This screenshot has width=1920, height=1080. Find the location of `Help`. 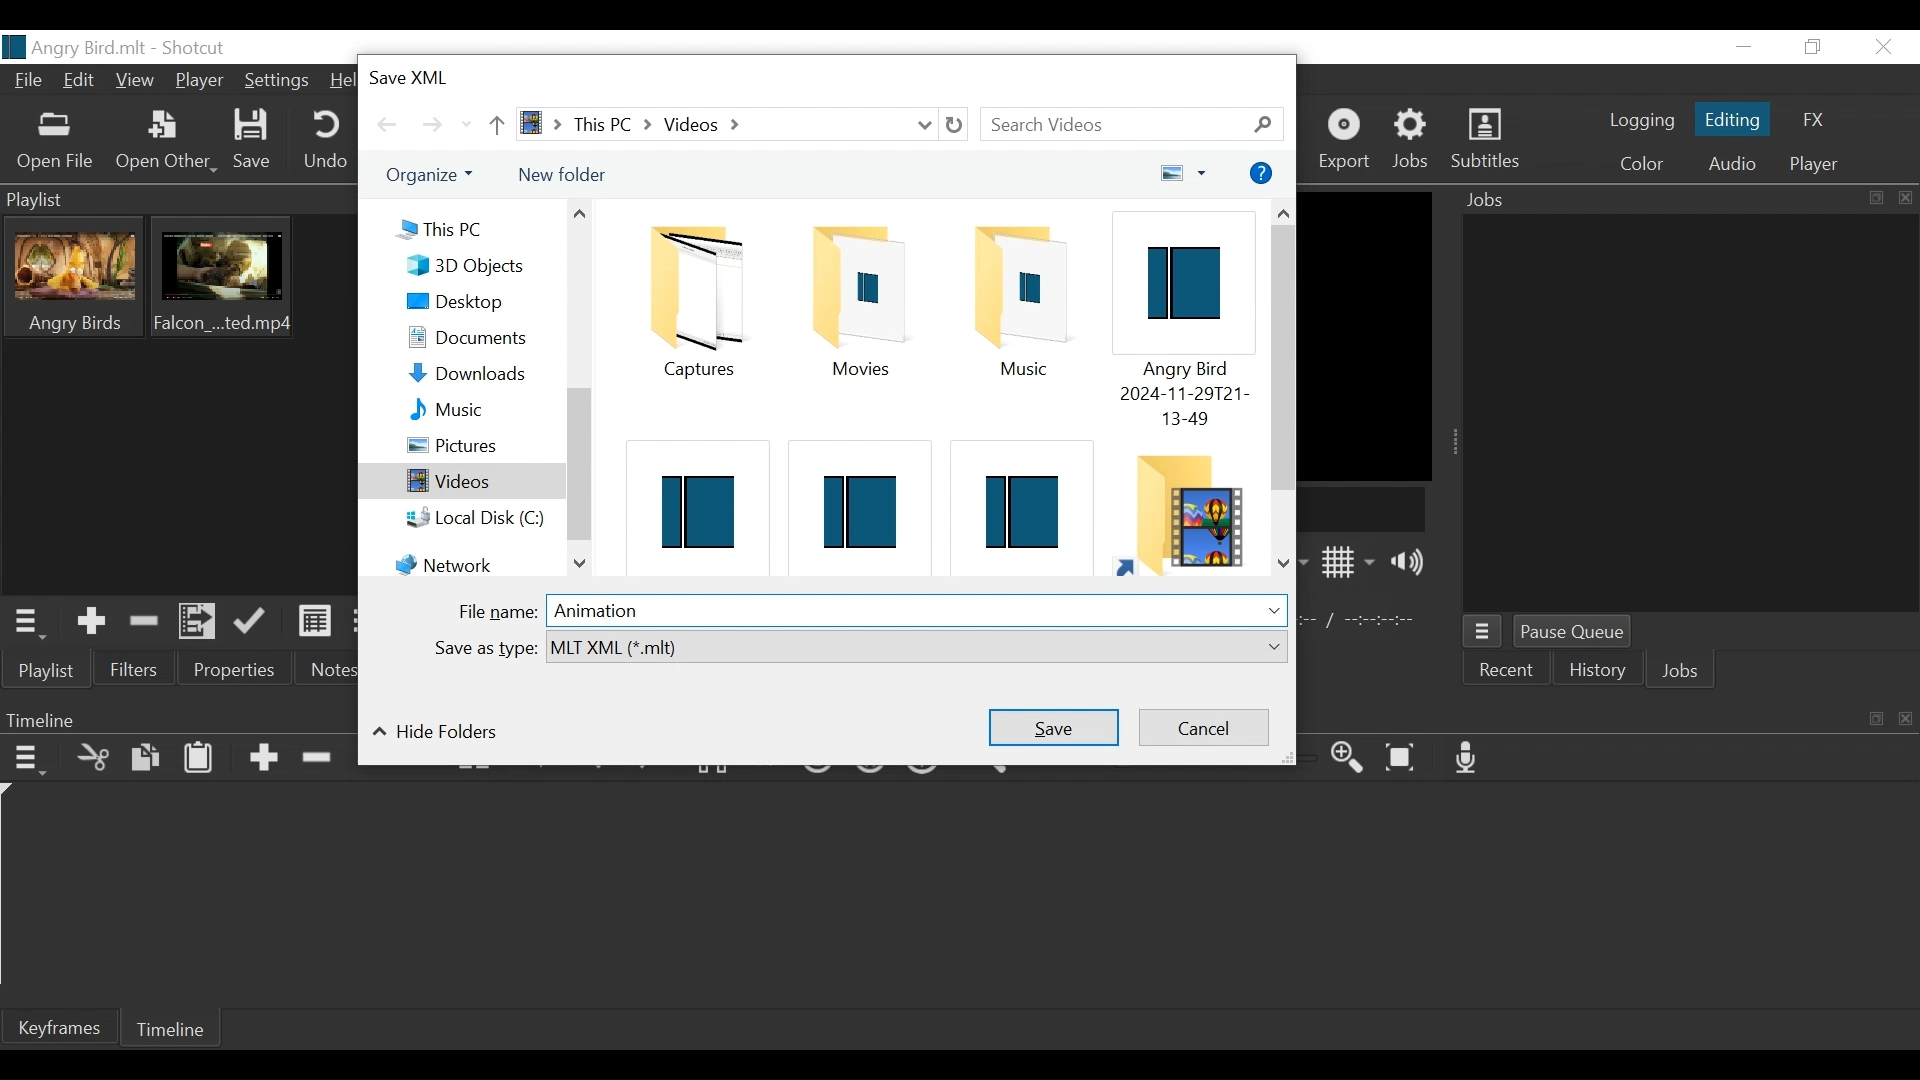

Help is located at coordinates (345, 81).